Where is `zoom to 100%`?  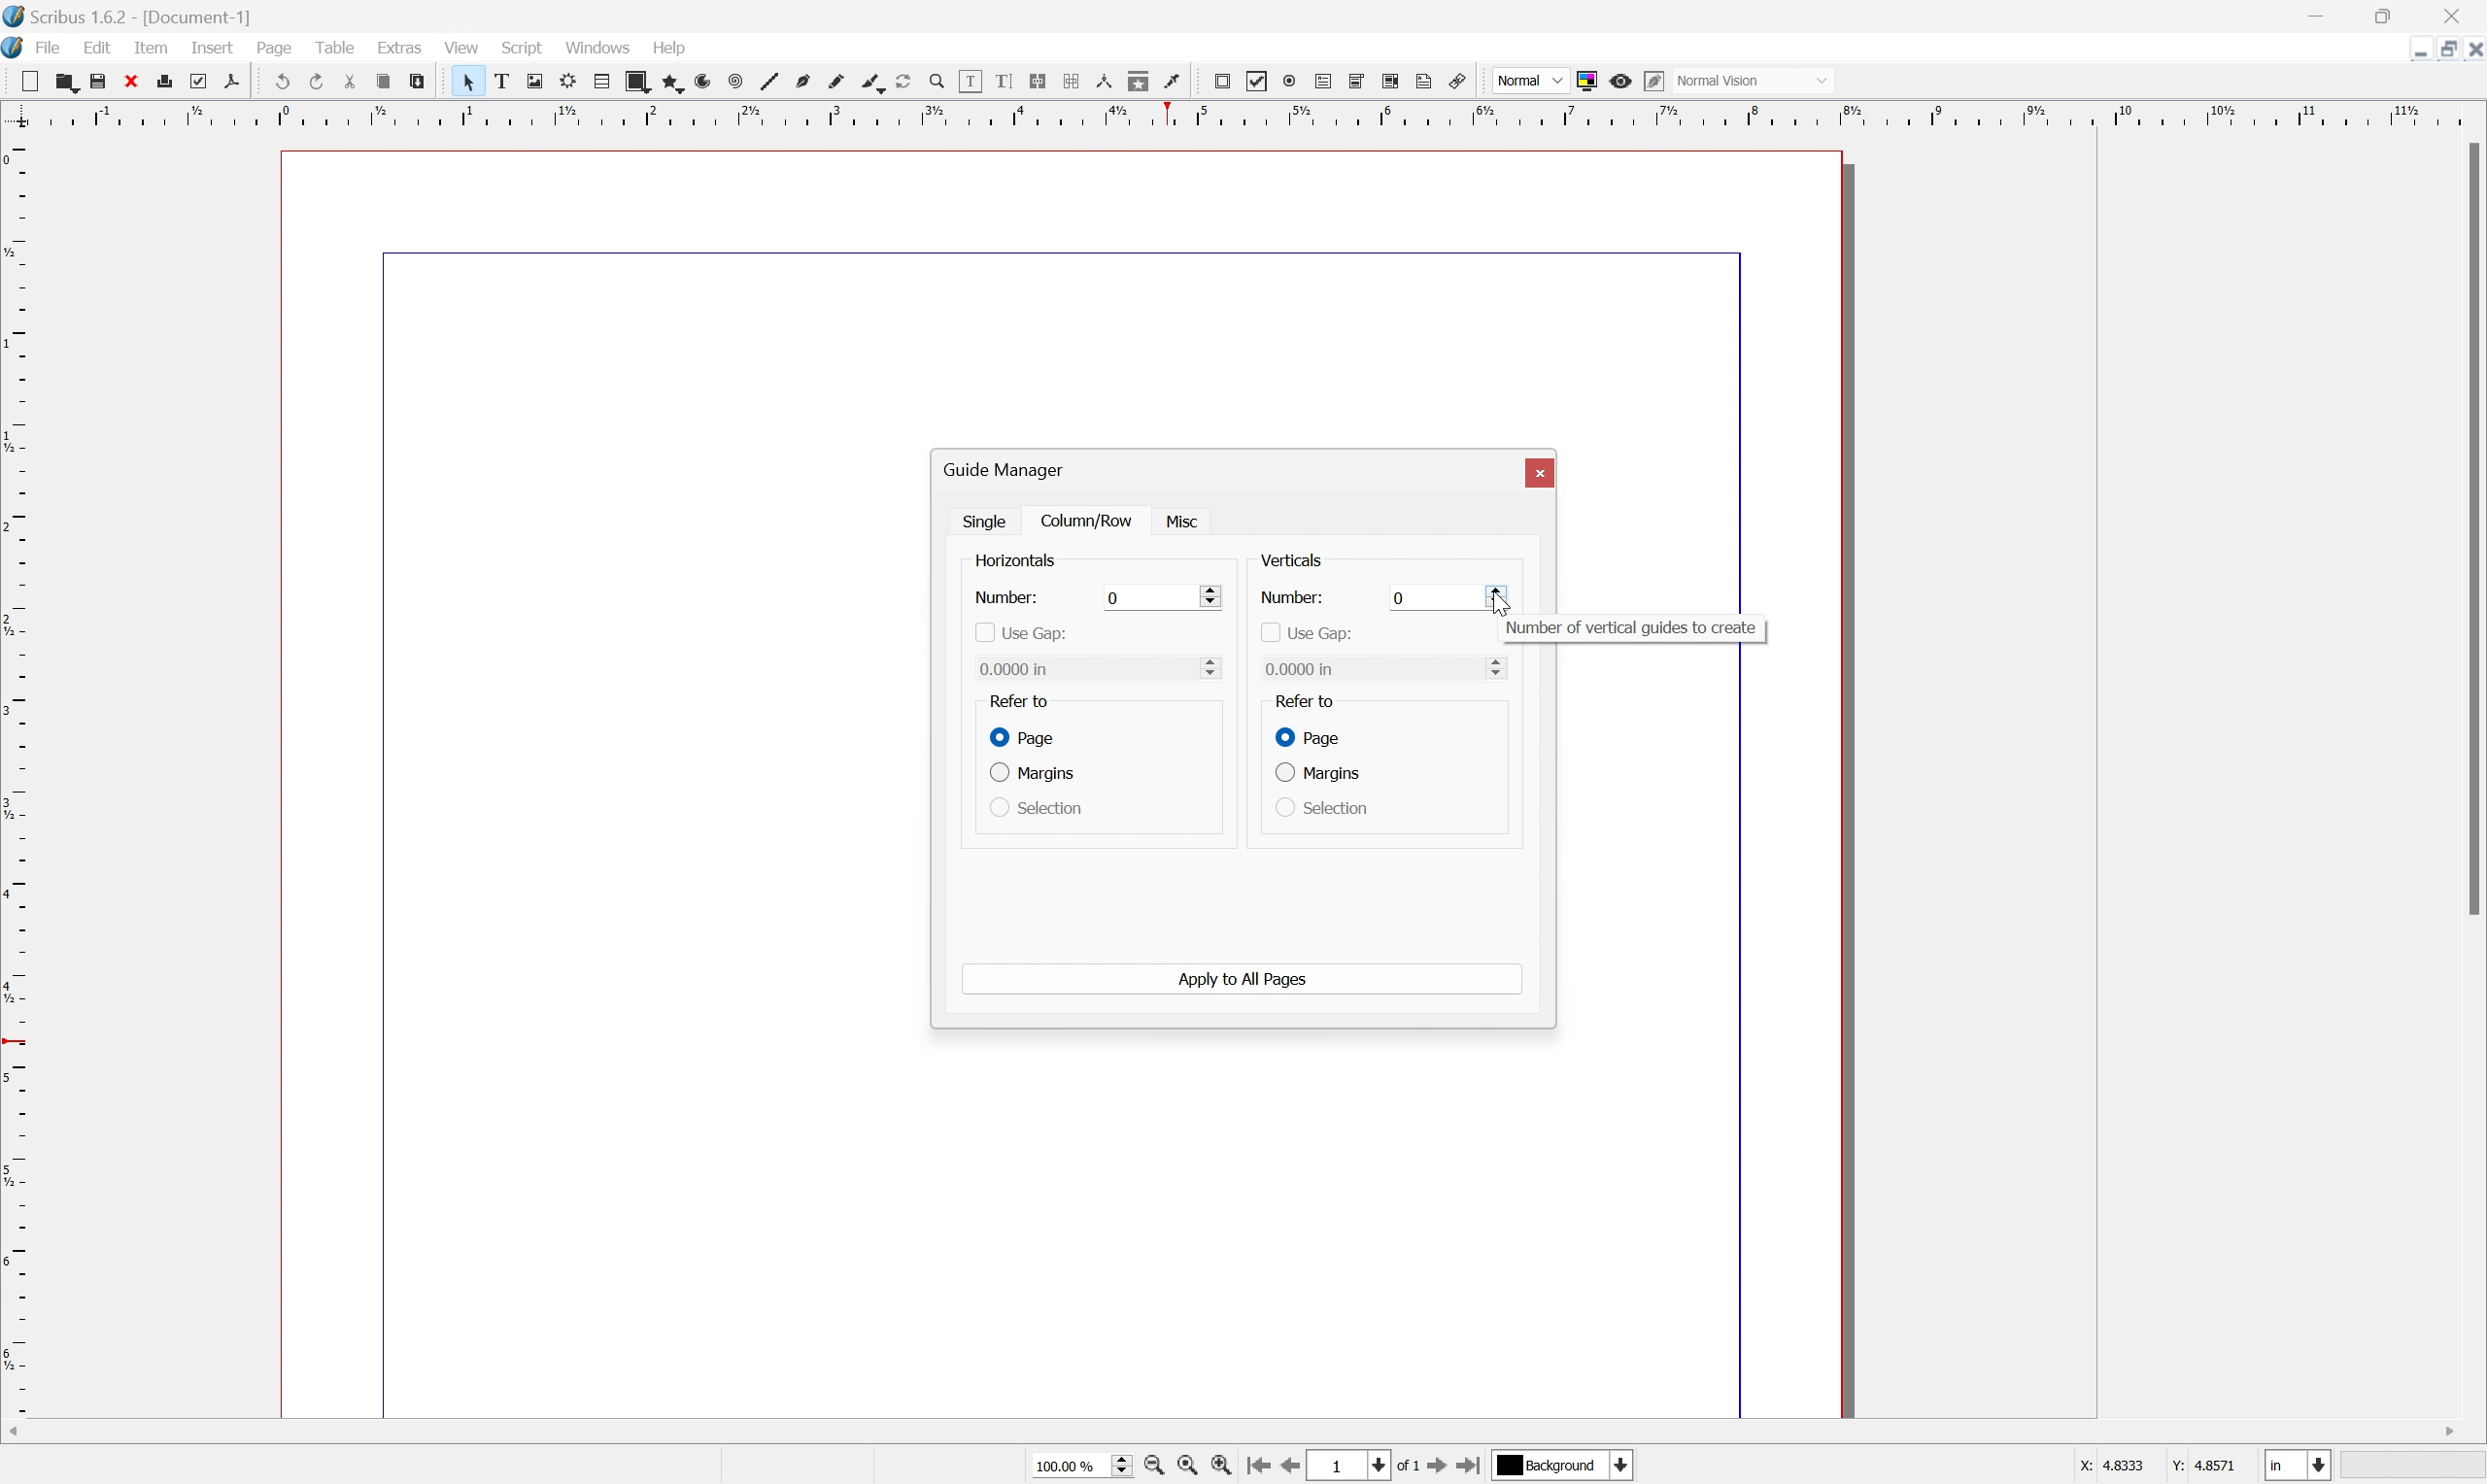 zoom to 100% is located at coordinates (1152, 1467).